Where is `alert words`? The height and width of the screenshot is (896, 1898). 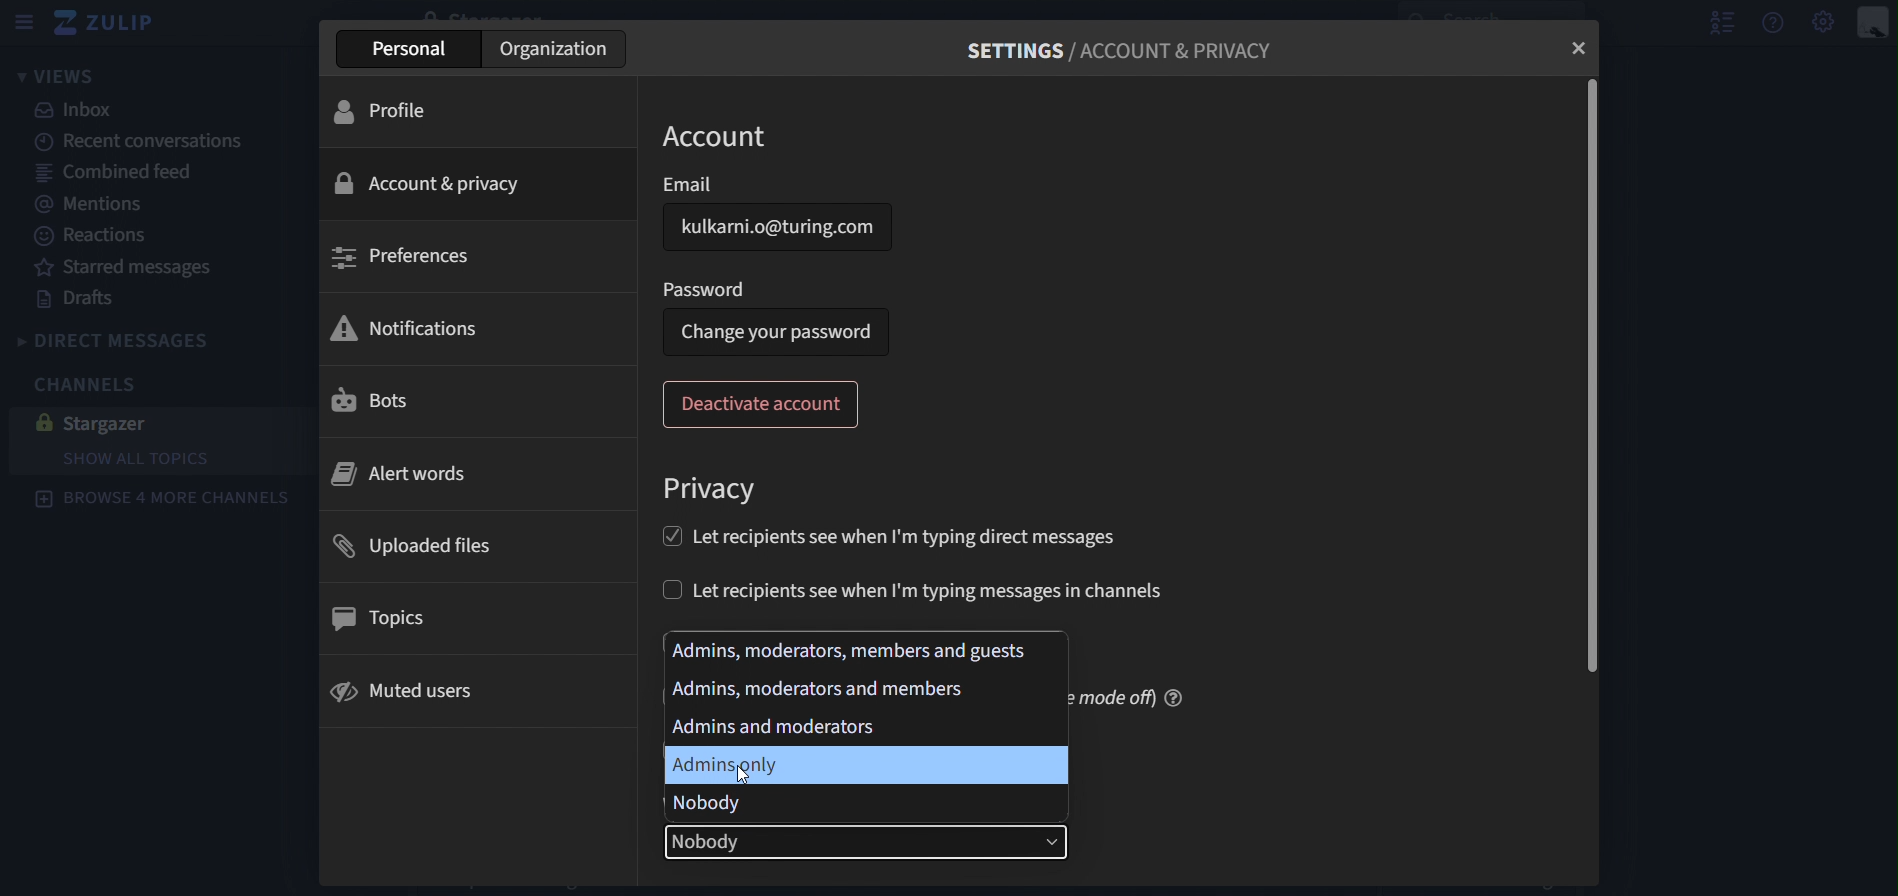 alert words is located at coordinates (397, 474).